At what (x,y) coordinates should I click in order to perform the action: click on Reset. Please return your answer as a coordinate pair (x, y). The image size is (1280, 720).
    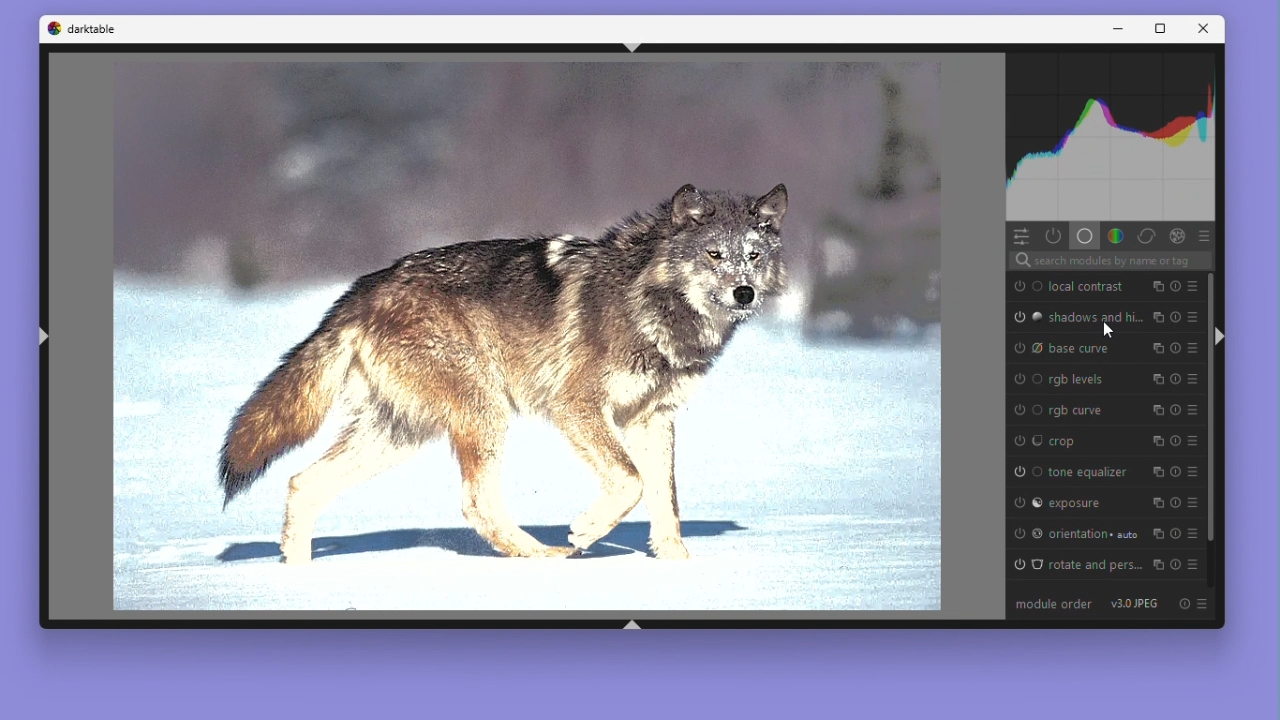
    Looking at the image, I should click on (1188, 607).